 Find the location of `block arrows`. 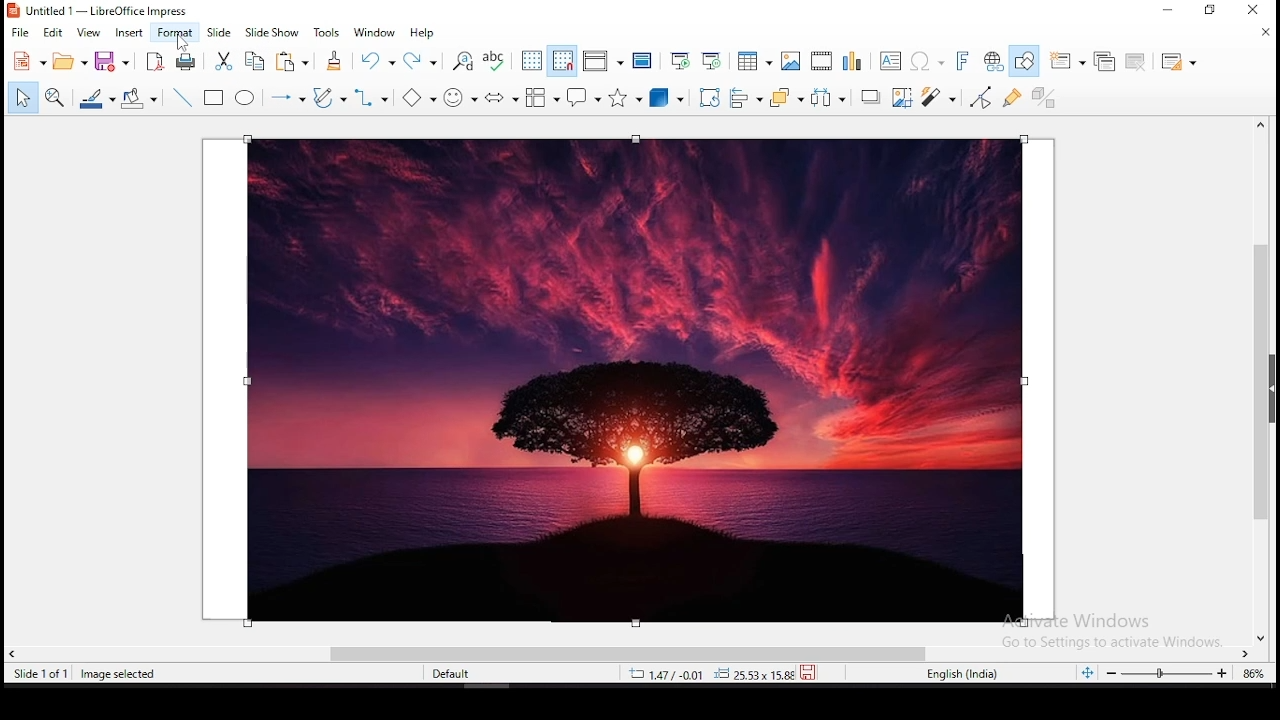

block arrows is located at coordinates (502, 97).